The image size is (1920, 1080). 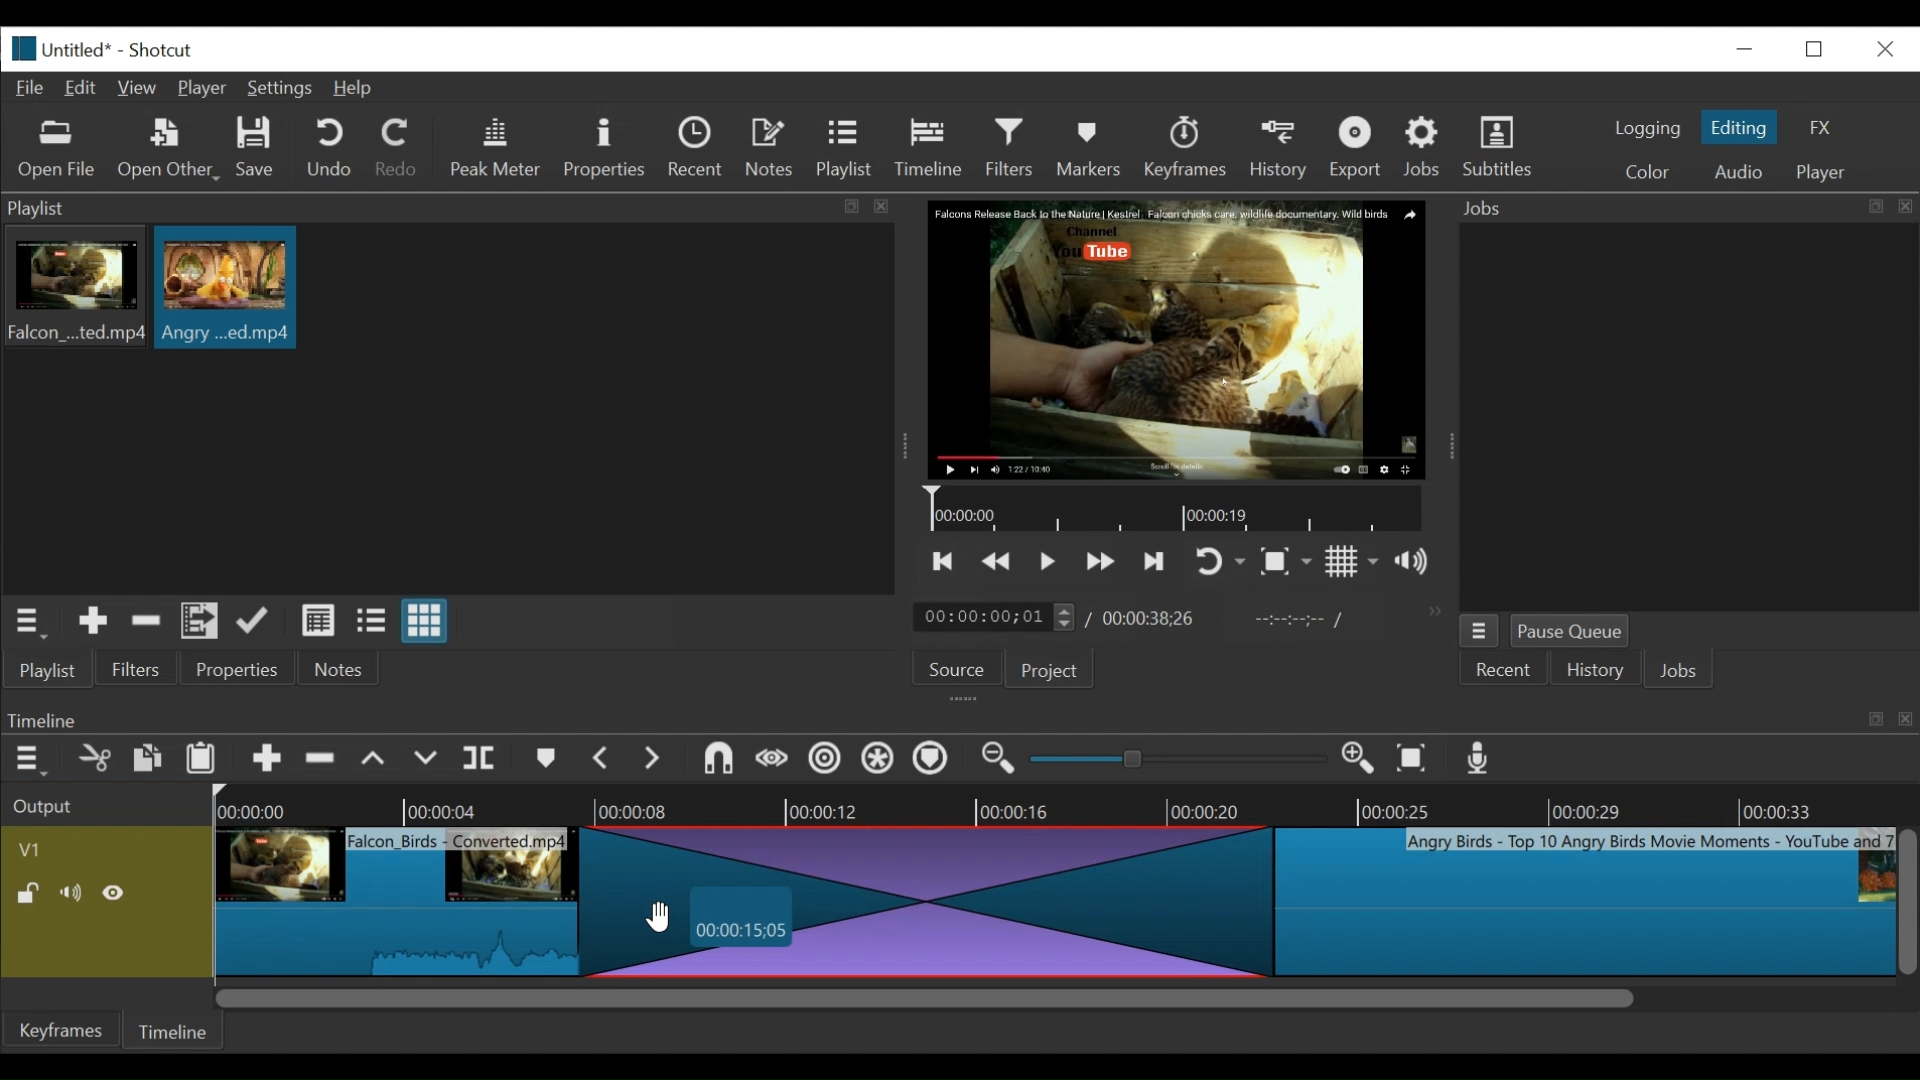 I want to click on (un)lock track, so click(x=28, y=893).